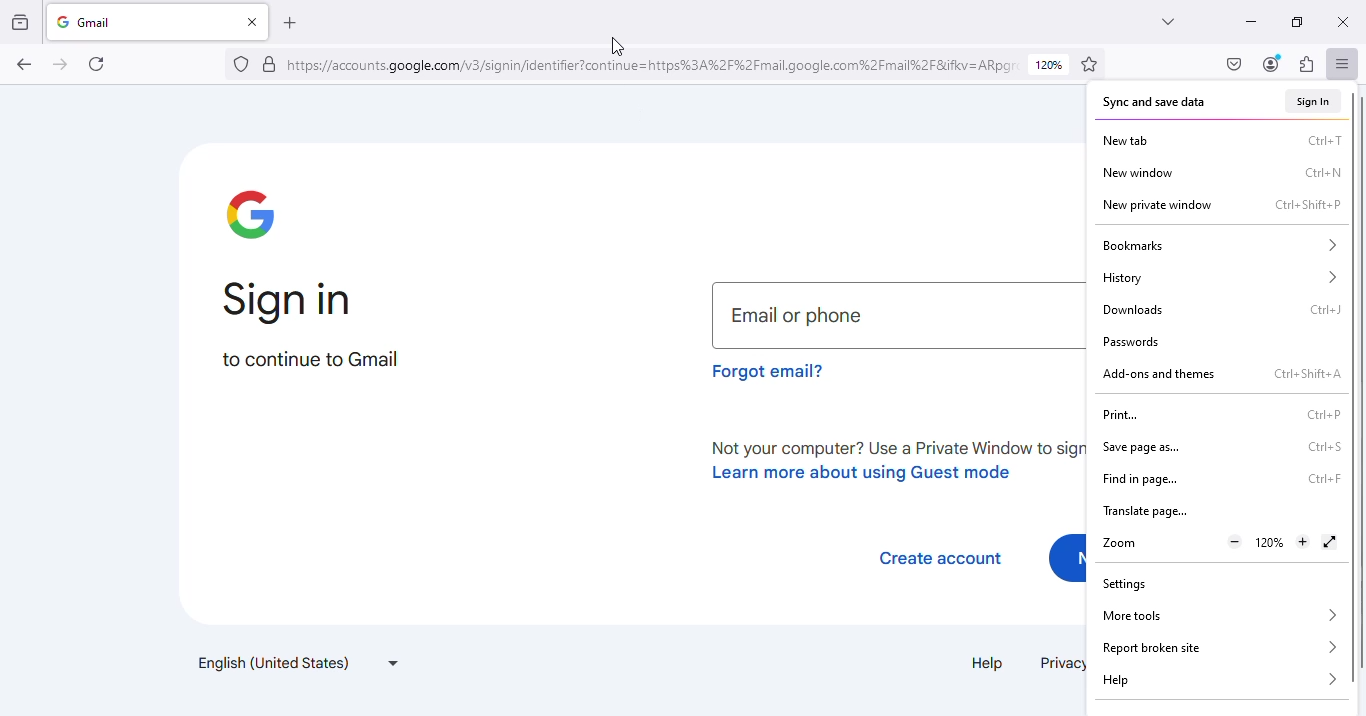 The width and height of the screenshot is (1366, 716). I want to click on report broken site, so click(1219, 647).